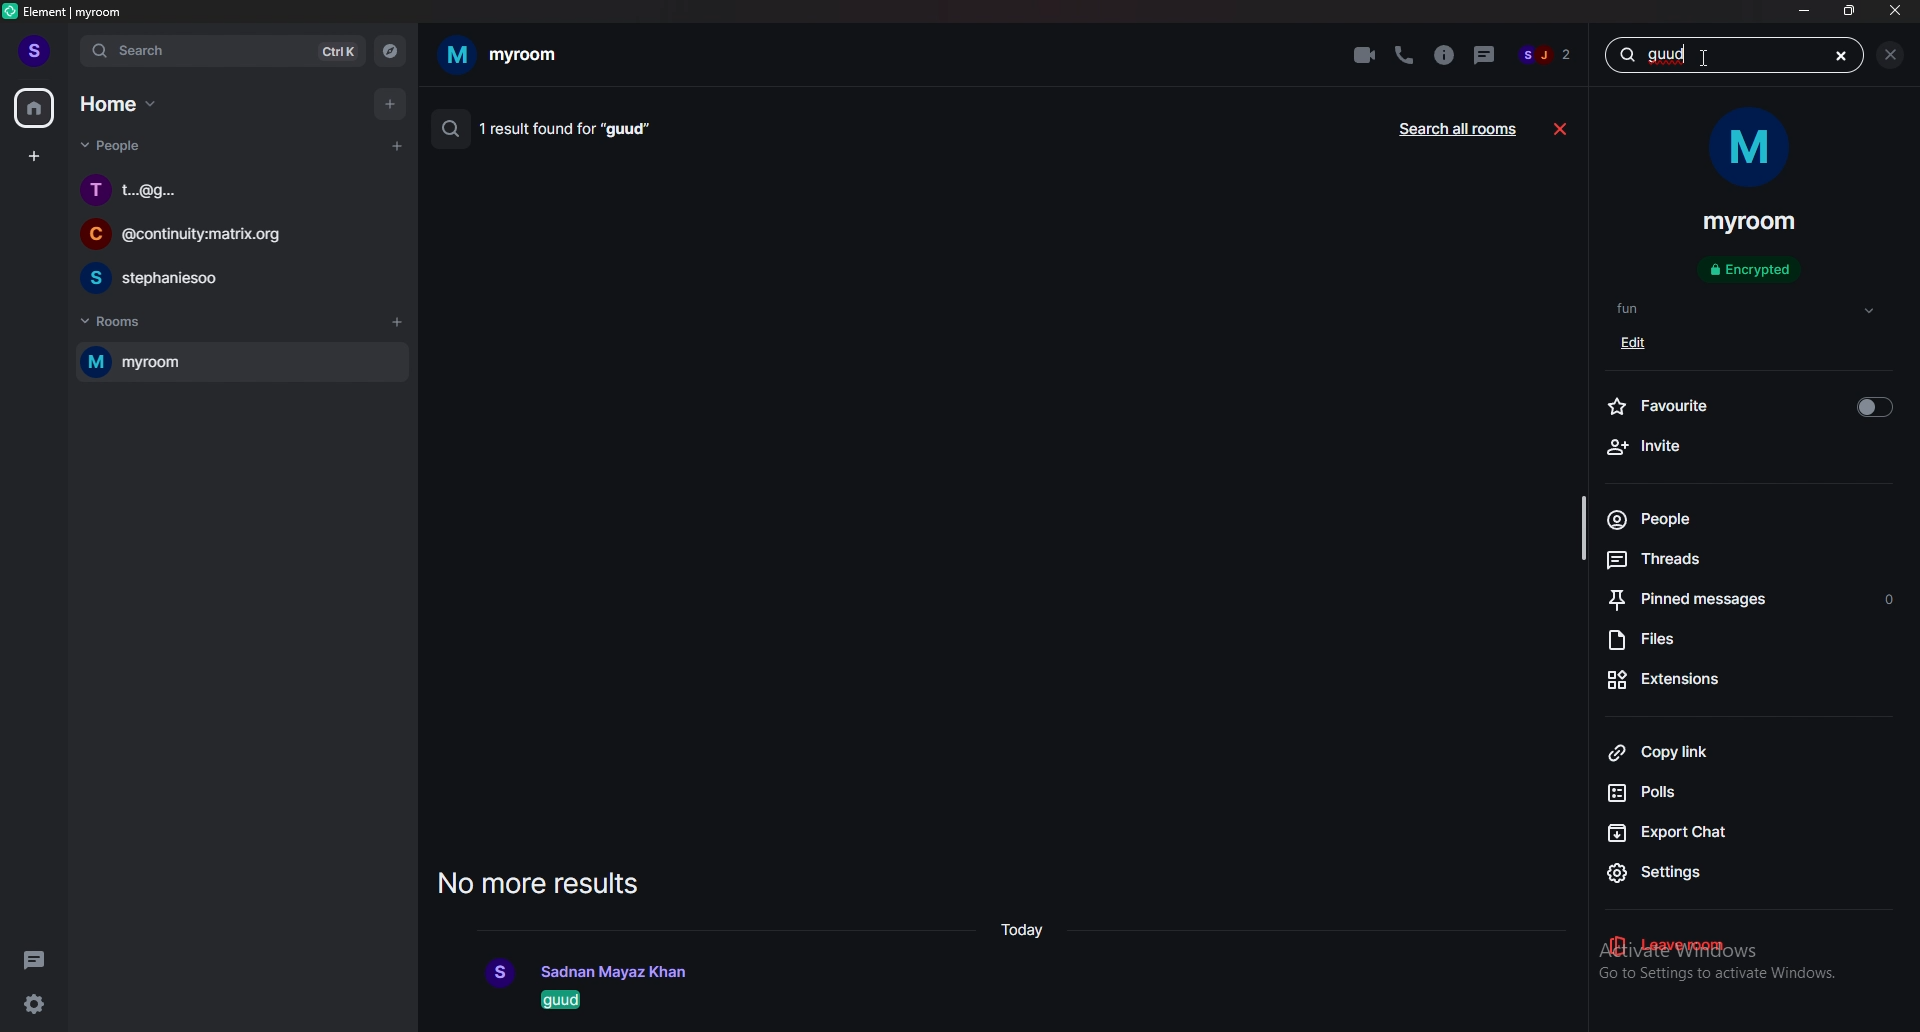 Image resolution: width=1920 pixels, height=1032 pixels. What do you see at coordinates (597, 984) in the screenshot?
I see `result` at bounding box center [597, 984].